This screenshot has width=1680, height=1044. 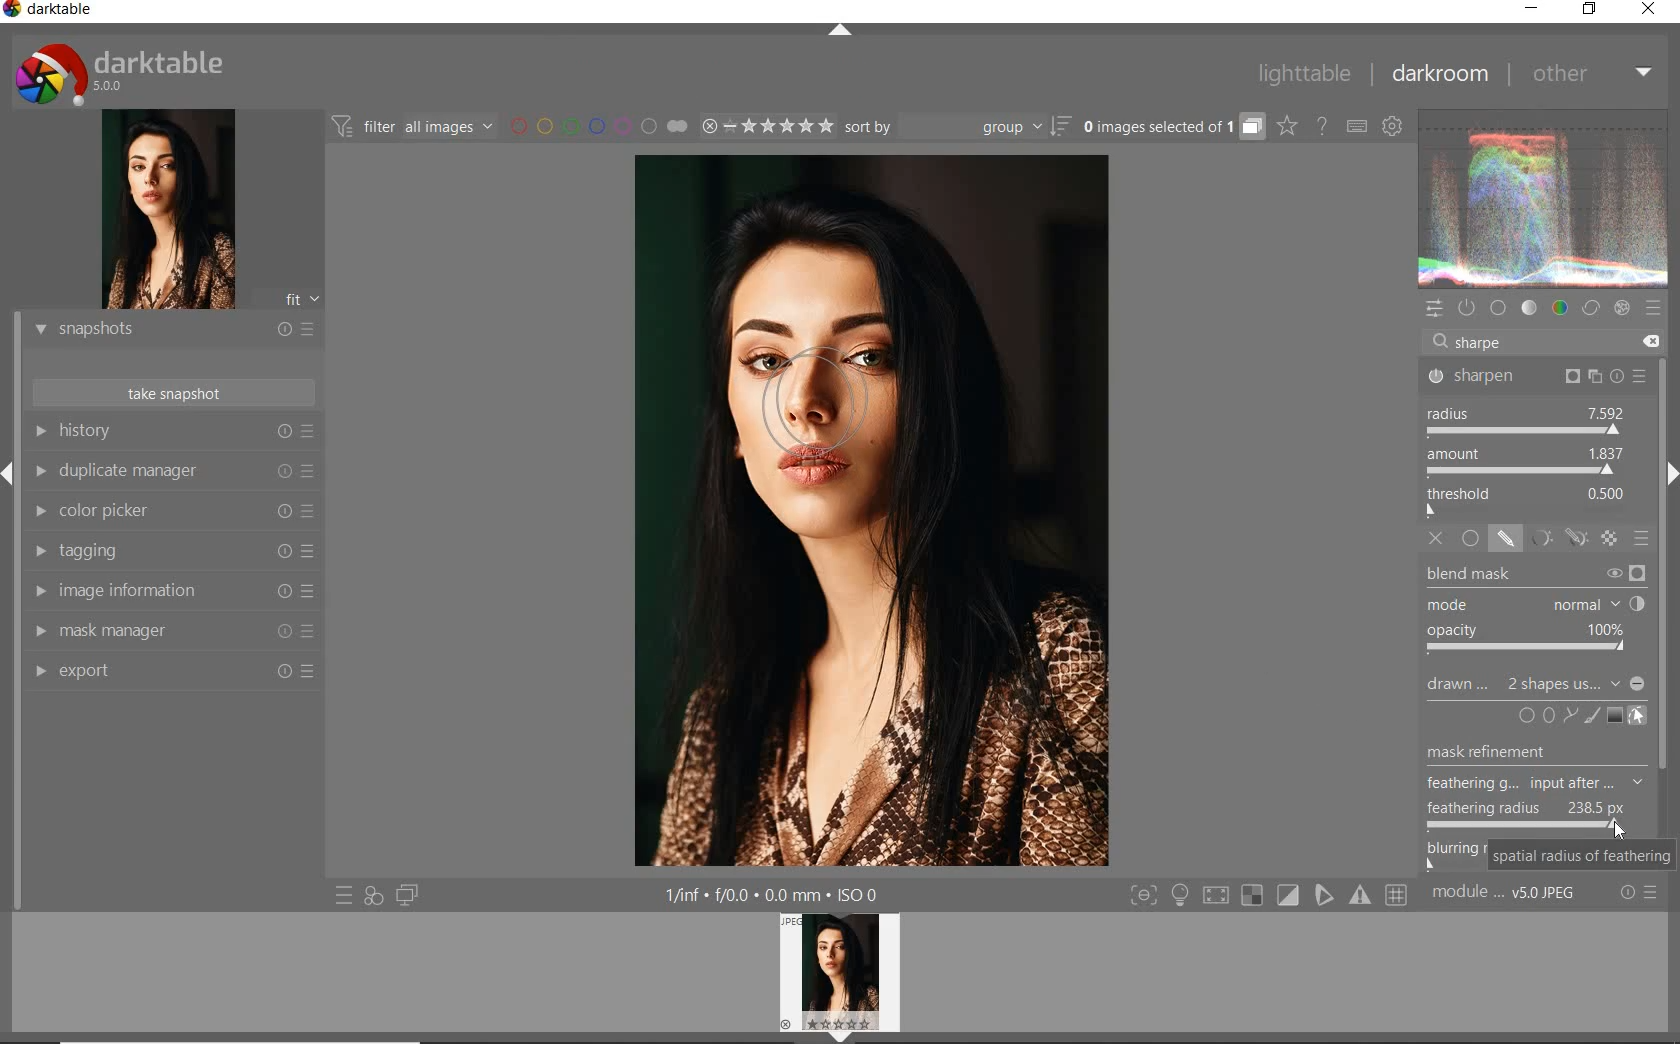 What do you see at coordinates (764, 127) in the screenshot?
I see `range rating of selected images` at bounding box center [764, 127].